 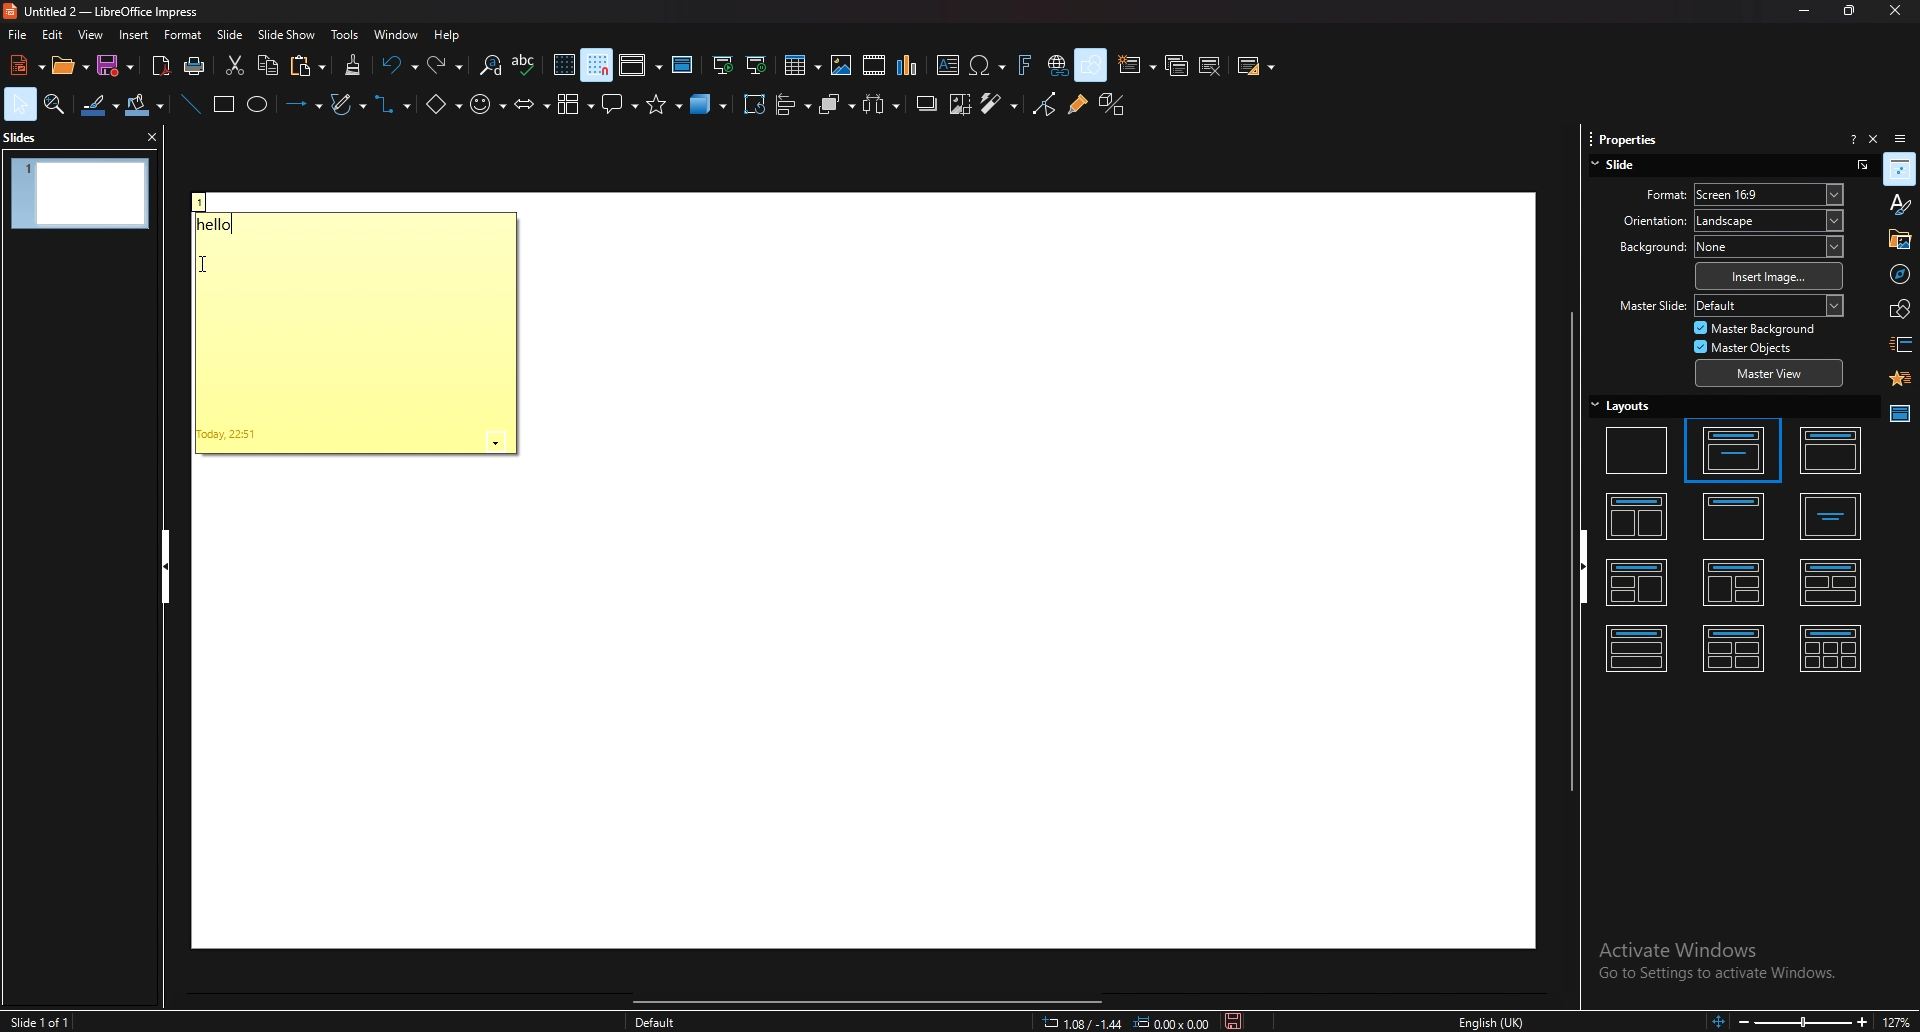 I want to click on insert, so click(x=136, y=36).